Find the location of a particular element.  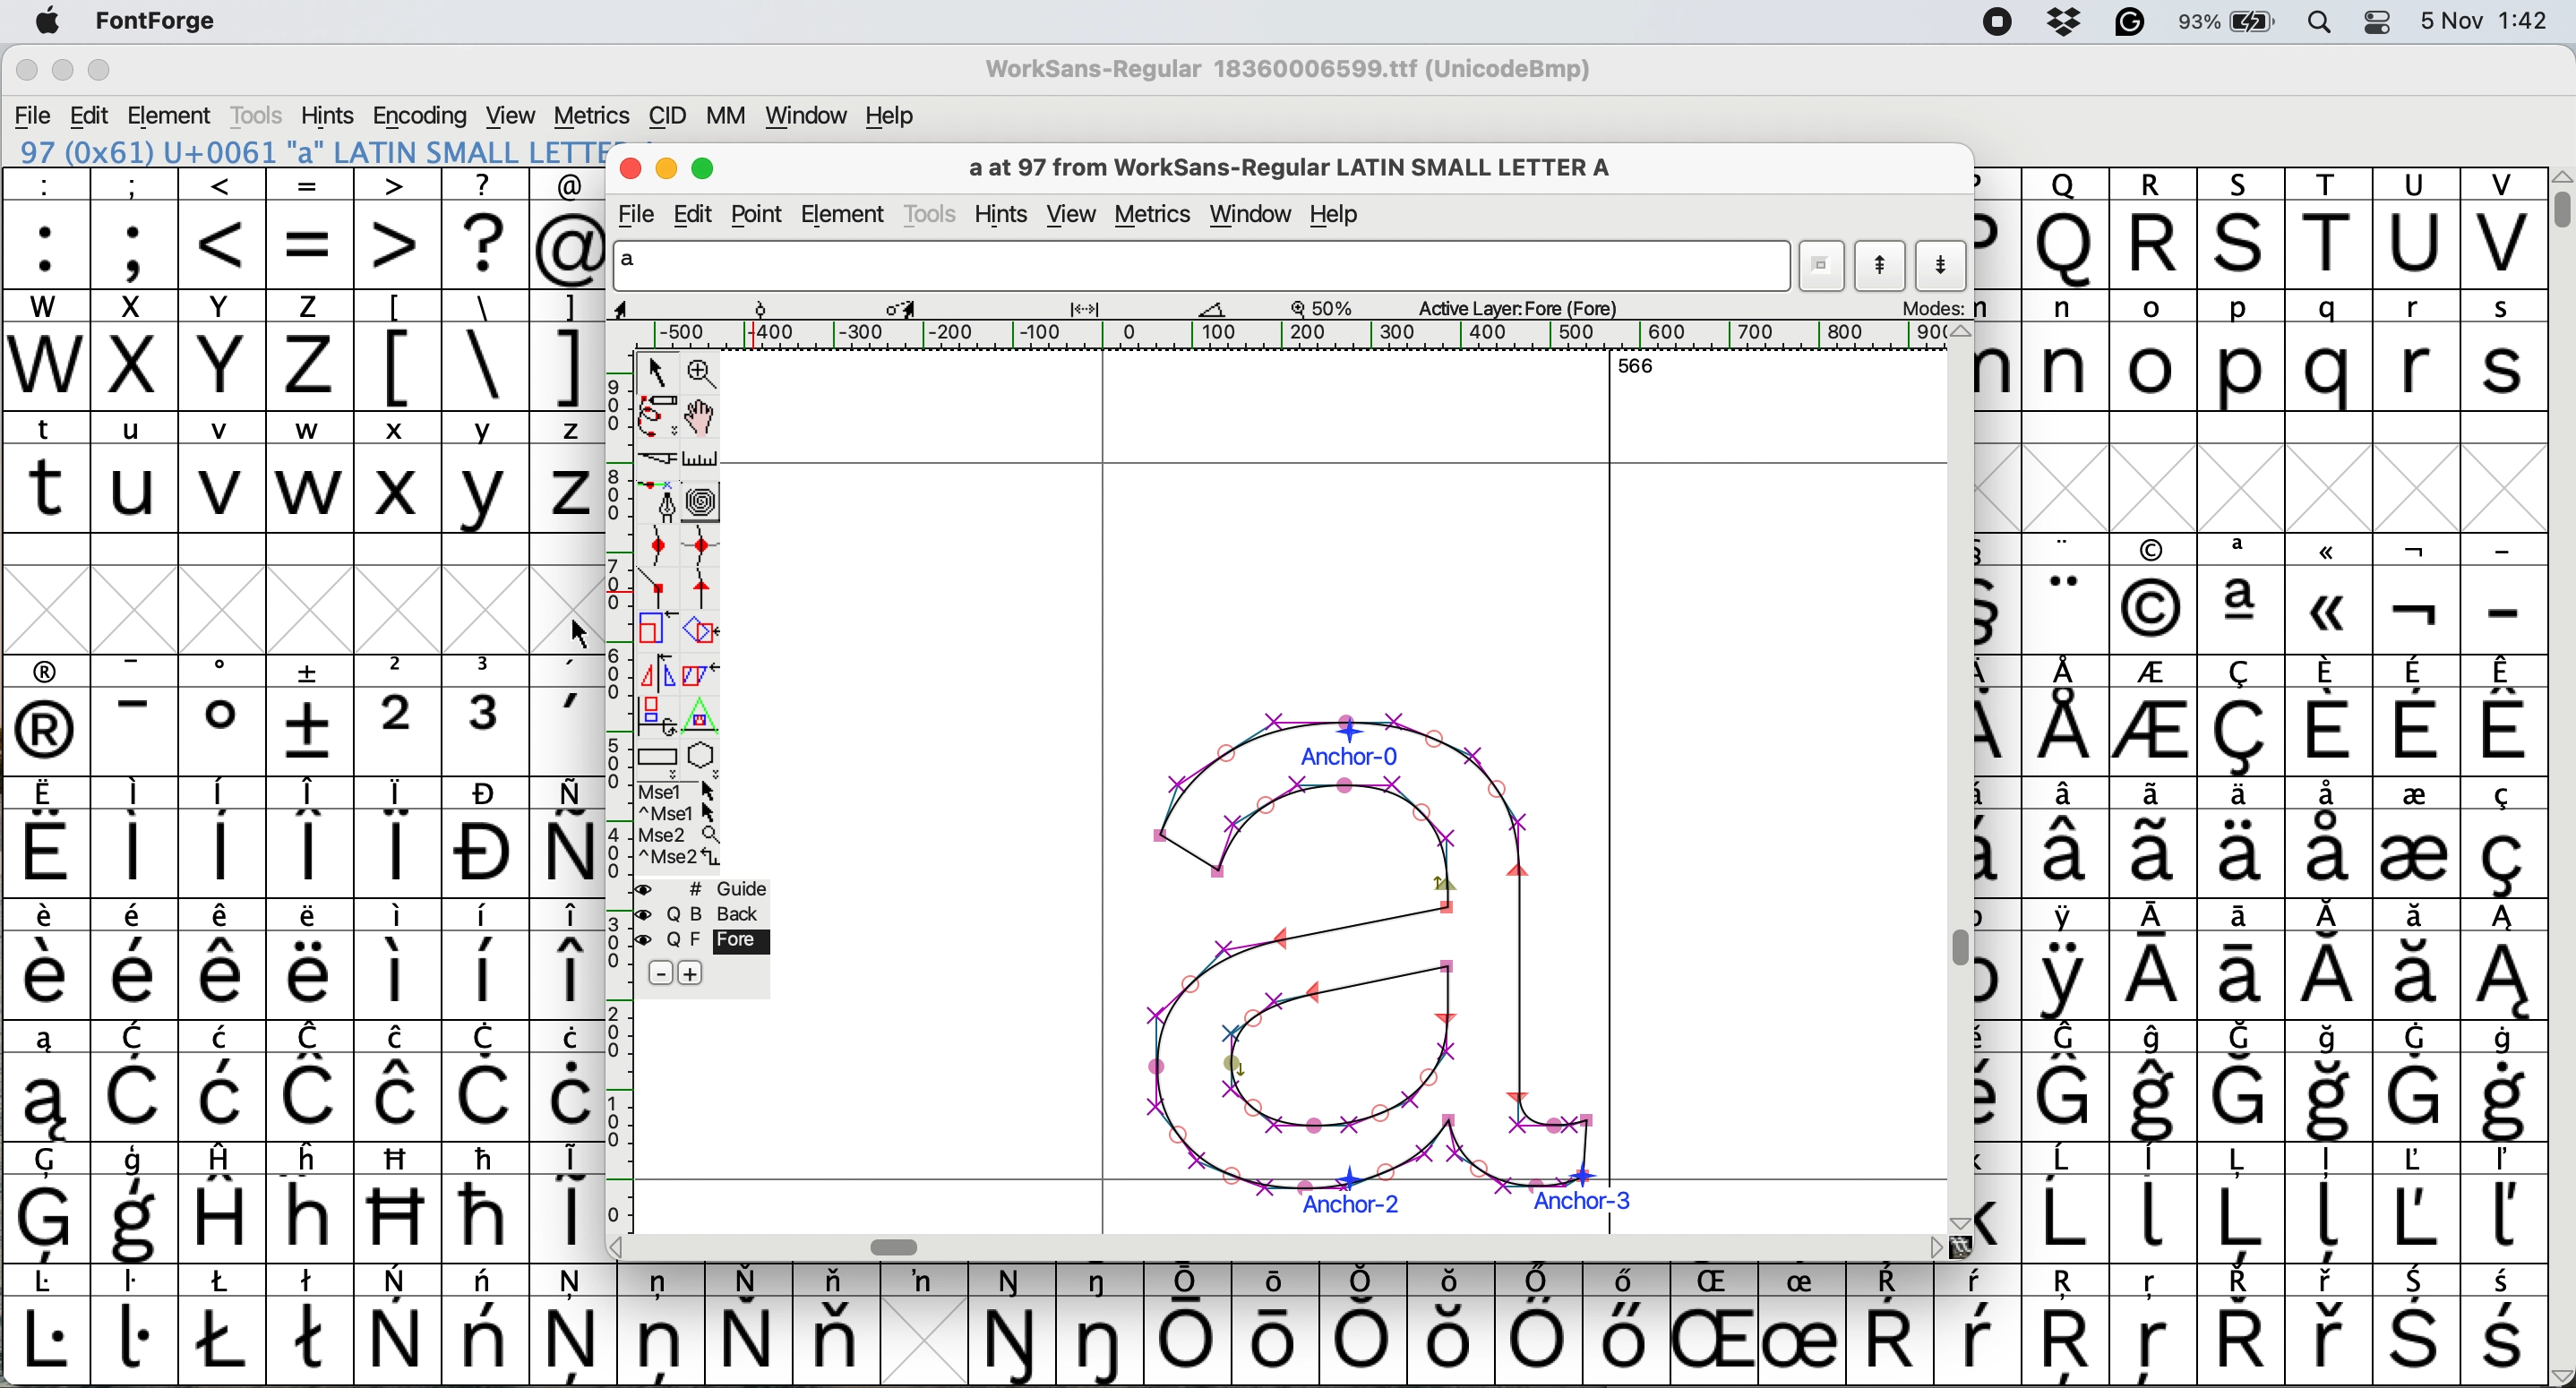

symbol is located at coordinates (2240, 1202).